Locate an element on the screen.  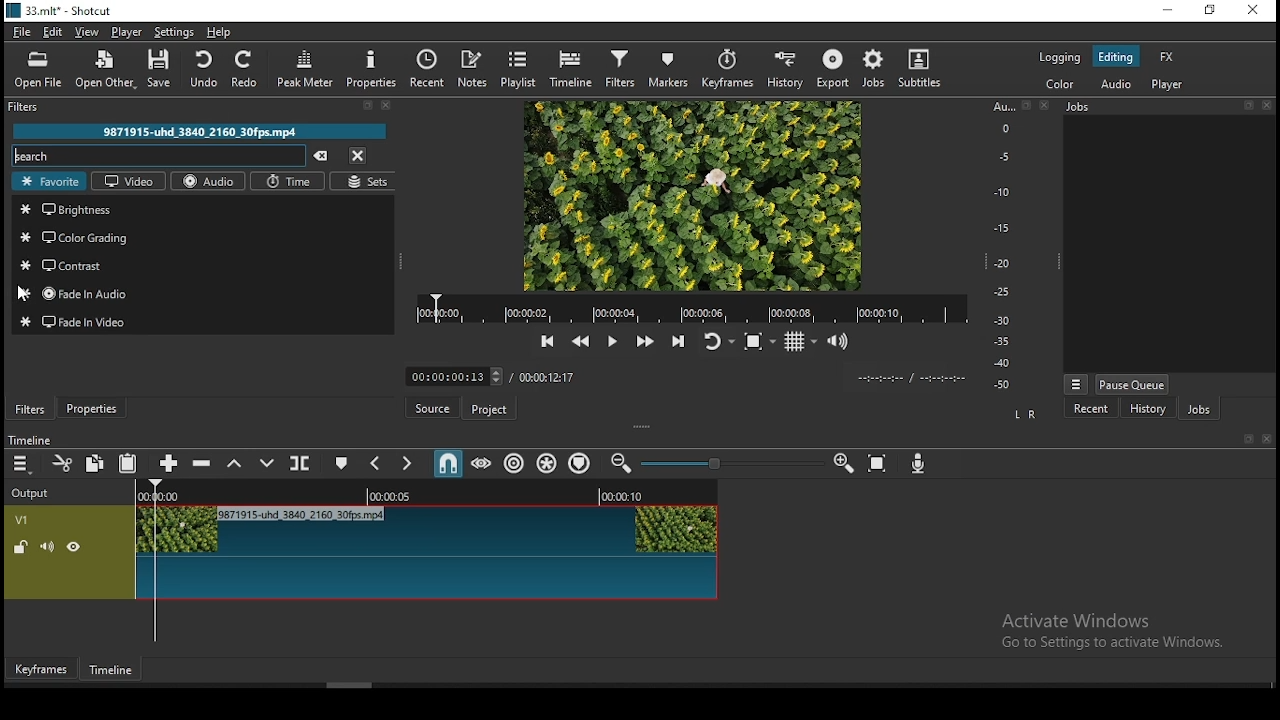
toggle zoom is located at coordinates (759, 340).